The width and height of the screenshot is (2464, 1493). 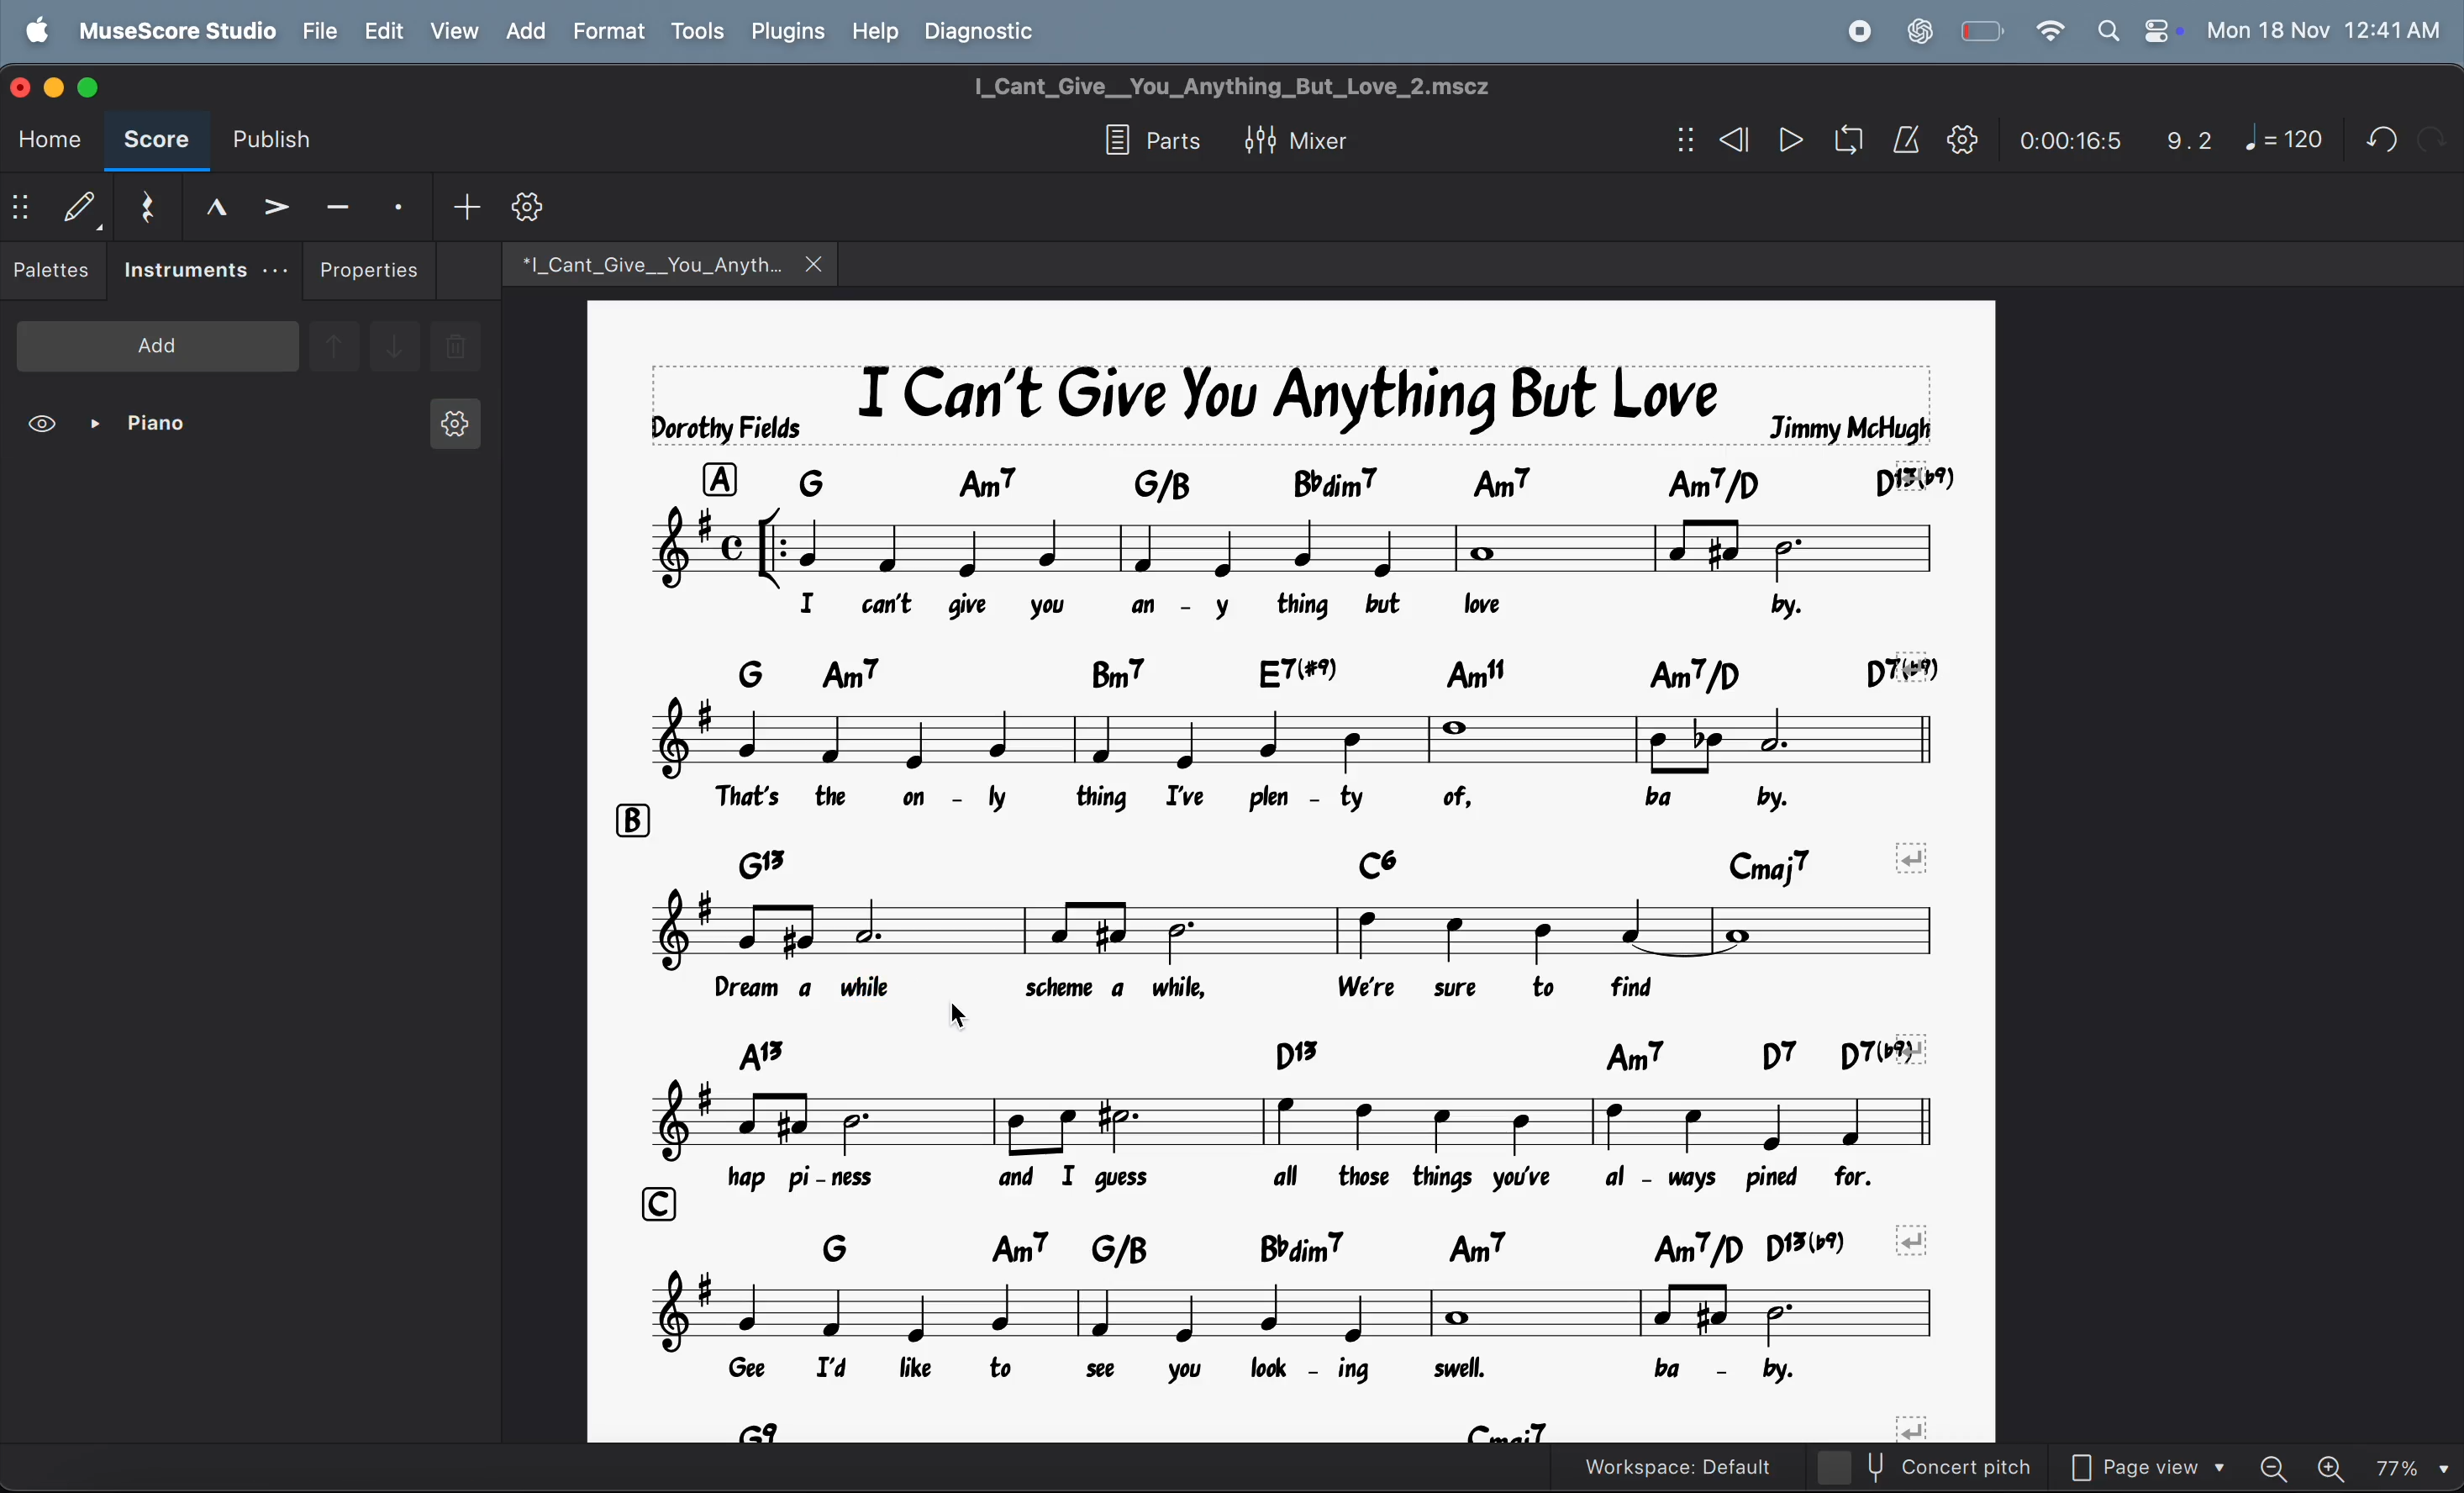 What do you see at coordinates (2378, 139) in the screenshot?
I see `undo` at bounding box center [2378, 139].